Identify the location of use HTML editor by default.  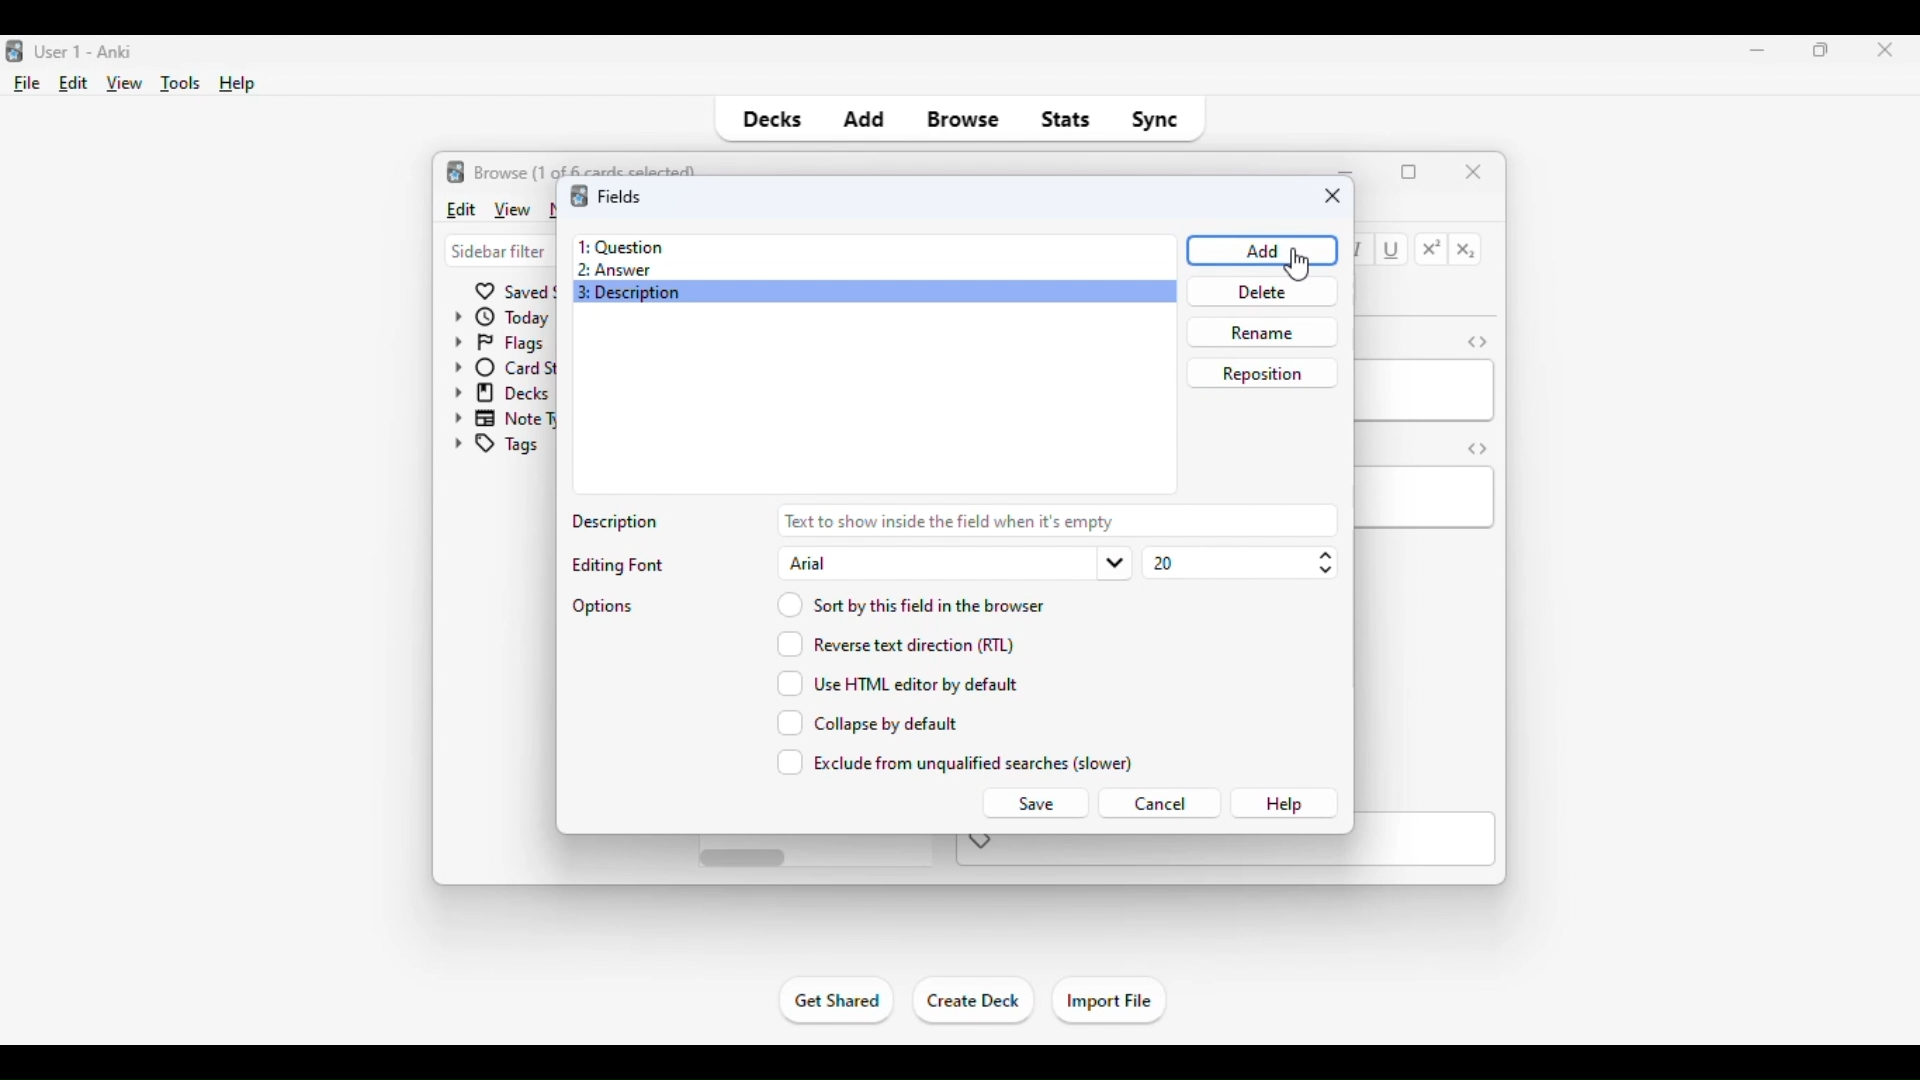
(898, 683).